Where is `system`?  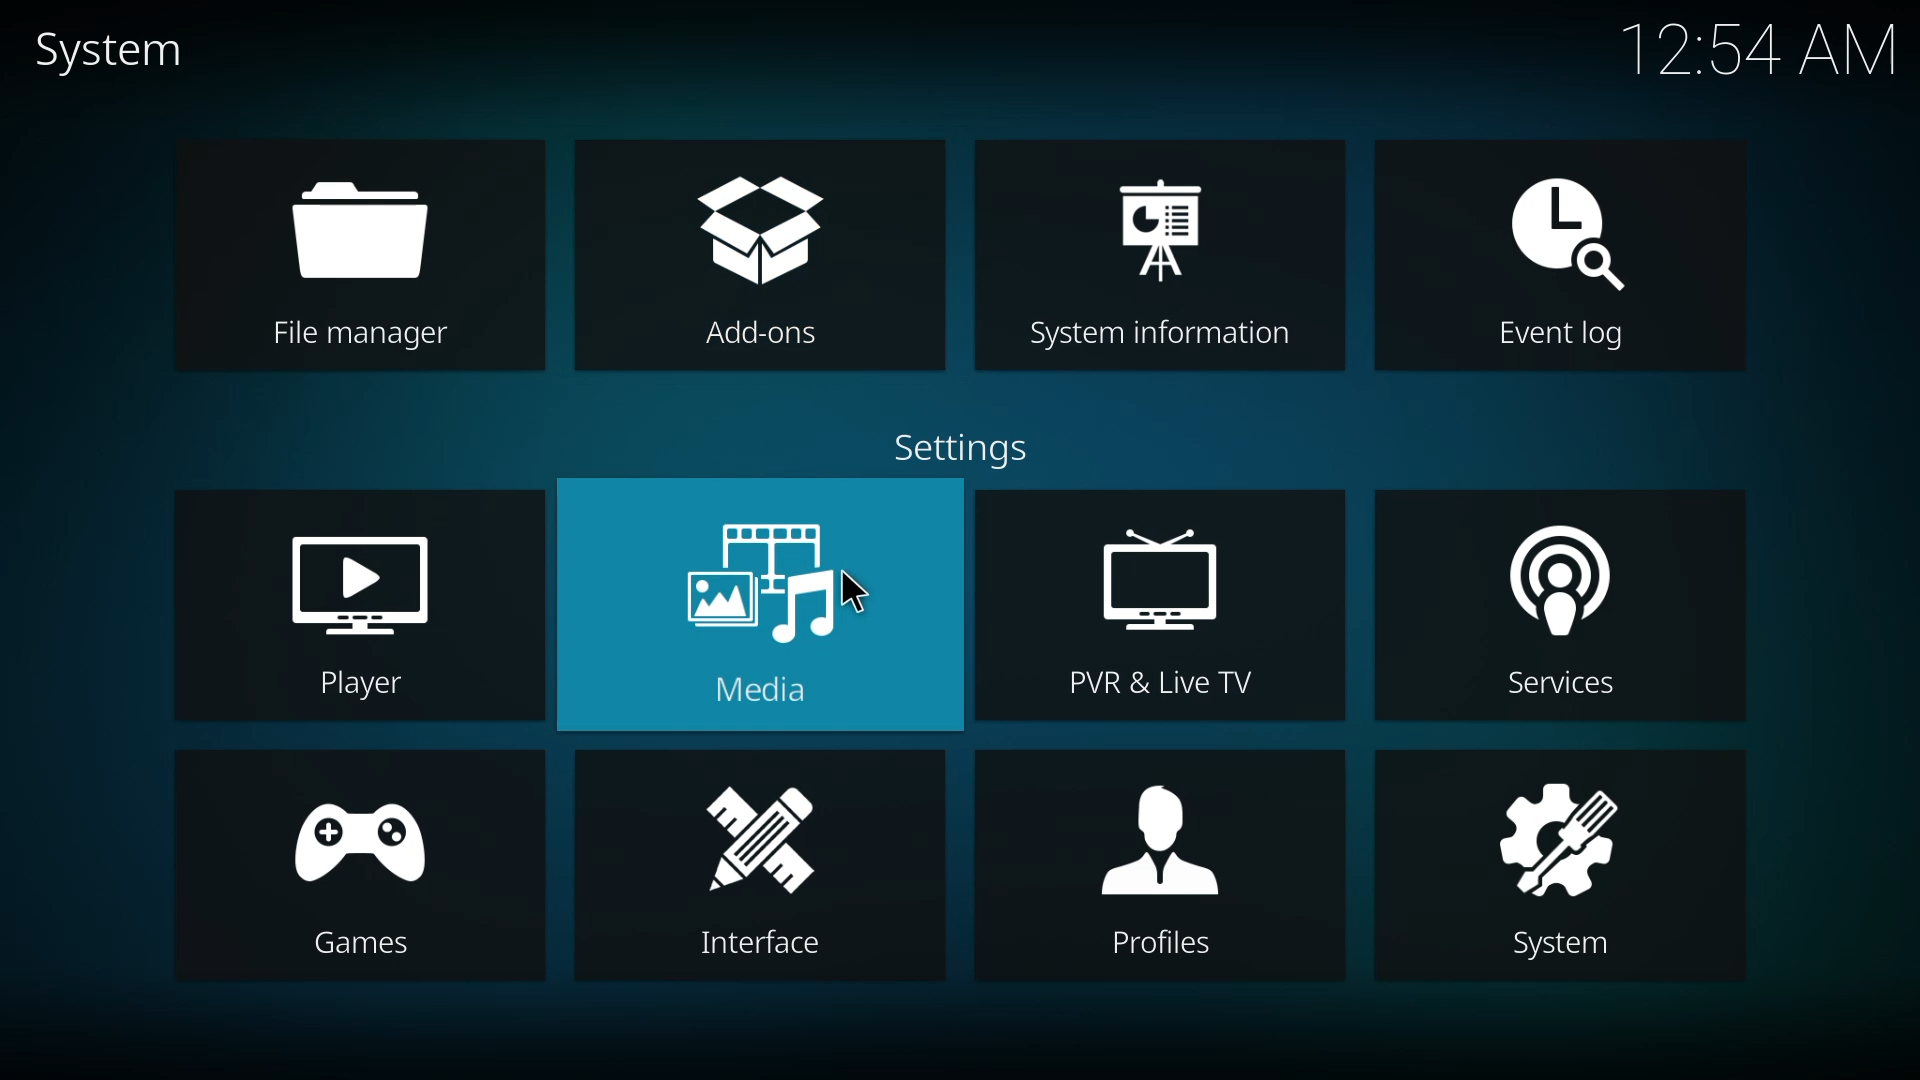
system is located at coordinates (118, 52).